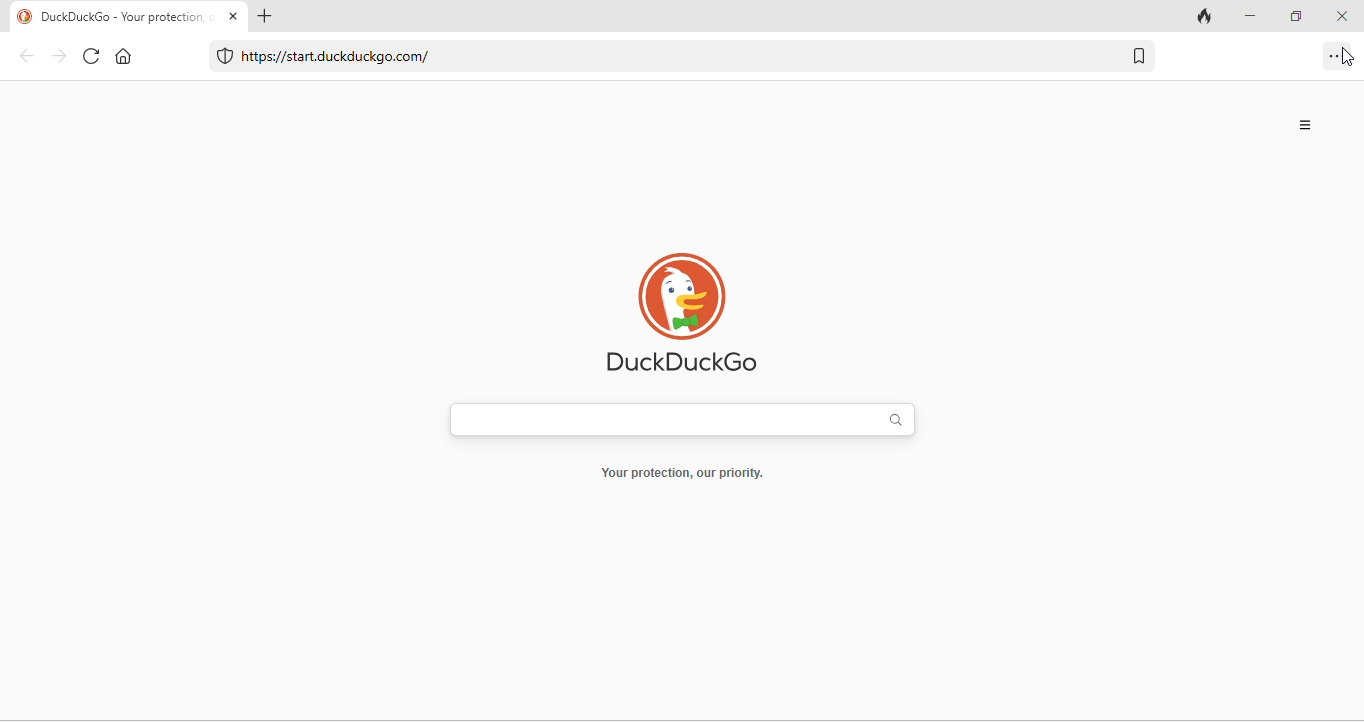  What do you see at coordinates (112, 17) in the screenshot?
I see `DuckDuckGo - Your protection` at bounding box center [112, 17].